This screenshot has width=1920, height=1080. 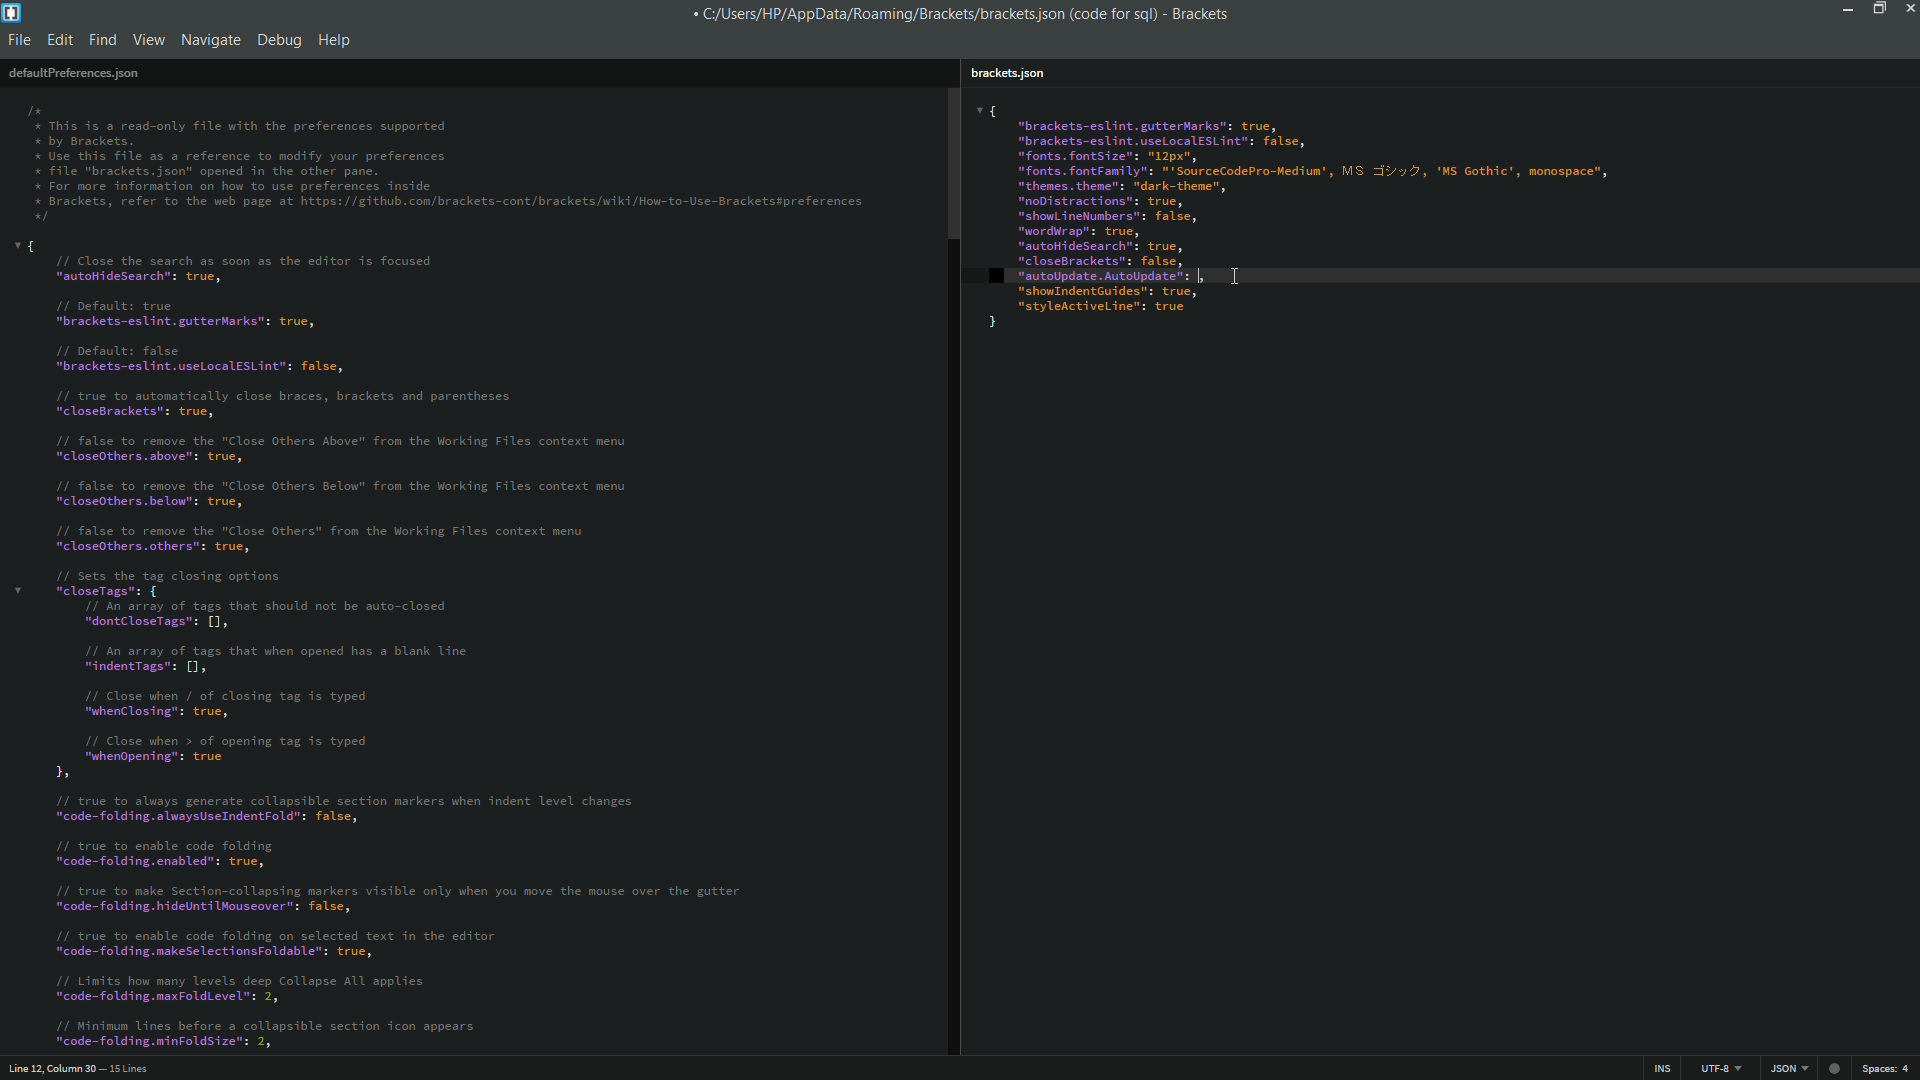 I want to click on v{
// Close the search as soon as the editor is focused
“autoHidesearch": true,
// Default: true
“brackets-eslint.gutterMarks": true,
// Default: false
"brackets-eslint.useLocalesLint": false,
// true to automatically close braces, brackets and parentheses
"closeBrackets": true,
// false to remove the "Close Others Above" from the Working Files context menu
"closeothers.above": true,
// false to remove the "Close Others Below" from the Working Files context menu
"closeothers.below": true,
// false to remove the "Close Others" from the Working Files context menu
"closeOthers. others": true,
/1 sets the tag closing options
* “closeTags": {
// An array of tags that should not be auto-closed
"dontCloseTags": [1,
// An array of tags that when opened has a blank line
"indentTags": [1,
// Close when / of closing tag is typed
"whenClosing": true,
// Close when > of opening tag is typed
"whenOpening": true
by
// true to always generate collapsible section markers when indent level changes
"code-folding.alwaysUseIndentFold": false,
// true to enable code folding
"code-folding.enabled": true,
// true to make Section-collapsing markers visible only when you move the mouse over the gutter
"code-folding.hideuntilMouseover®: false,
// true to enable code folding on selected text in the editor
"code-folding.makeselectionsFoldable": true,
// Limits how many levels deep Collapse ALL applies
"code-folding.maxFoldLevel™: 2,
// Minimum Lines before a collapsible section icon appears
“code-folding.minFoldsize": 2,, so click(x=448, y=645).